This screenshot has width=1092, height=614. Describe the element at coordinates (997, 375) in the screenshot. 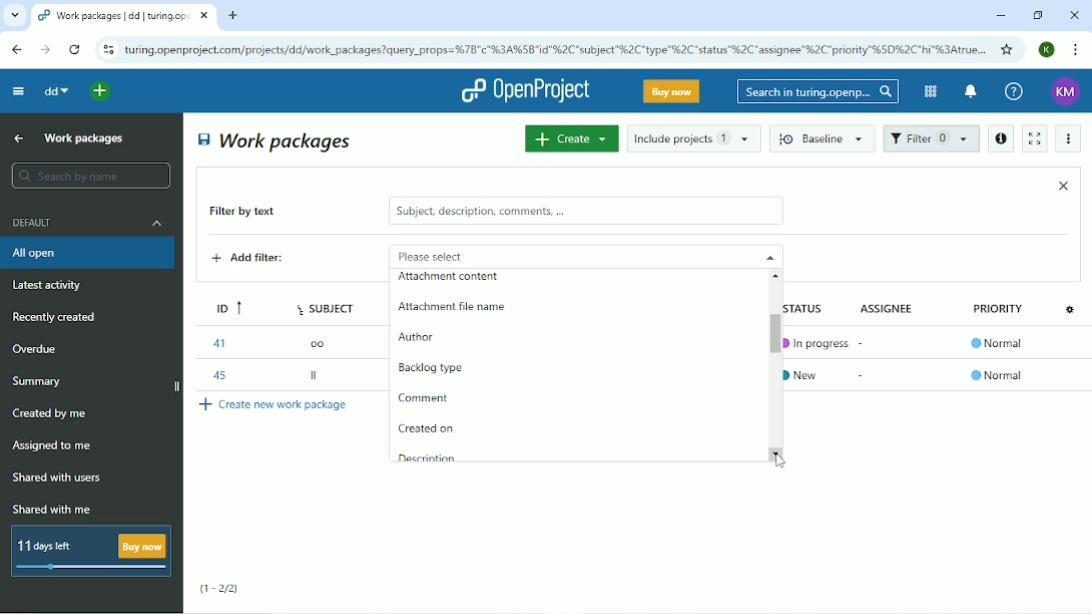

I see `Normal` at that location.